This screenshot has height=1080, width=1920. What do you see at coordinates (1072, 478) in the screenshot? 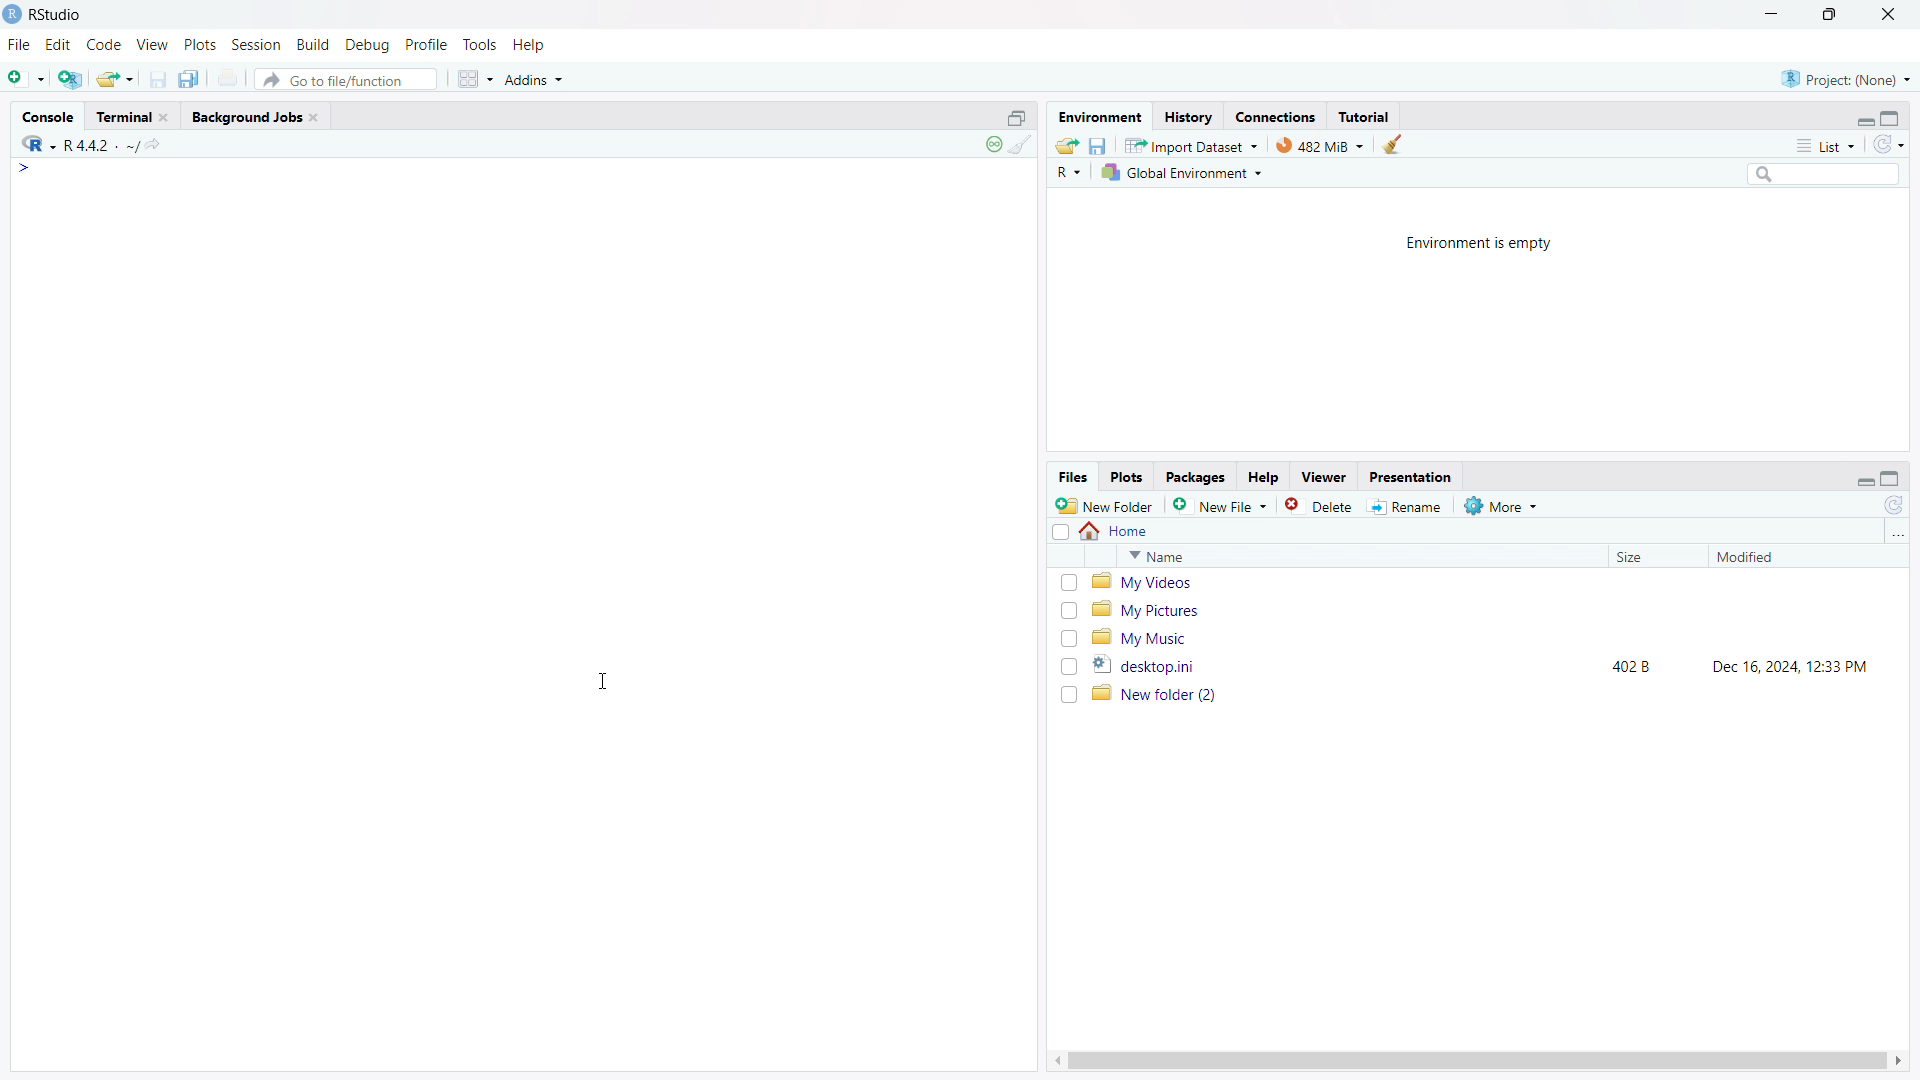
I see `files` at bounding box center [1072, 478].